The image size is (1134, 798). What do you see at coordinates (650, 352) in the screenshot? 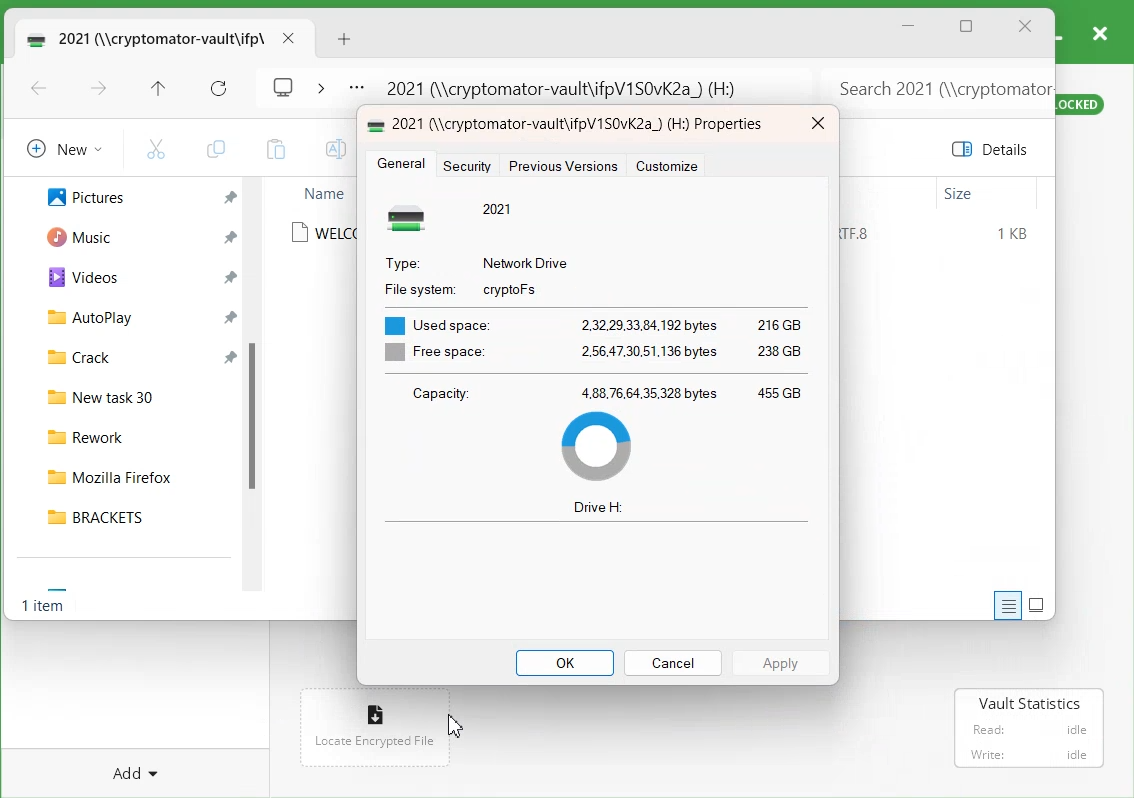
I see `2.56.47.30.51.136 bytes.` at bounding box center [650, 352].